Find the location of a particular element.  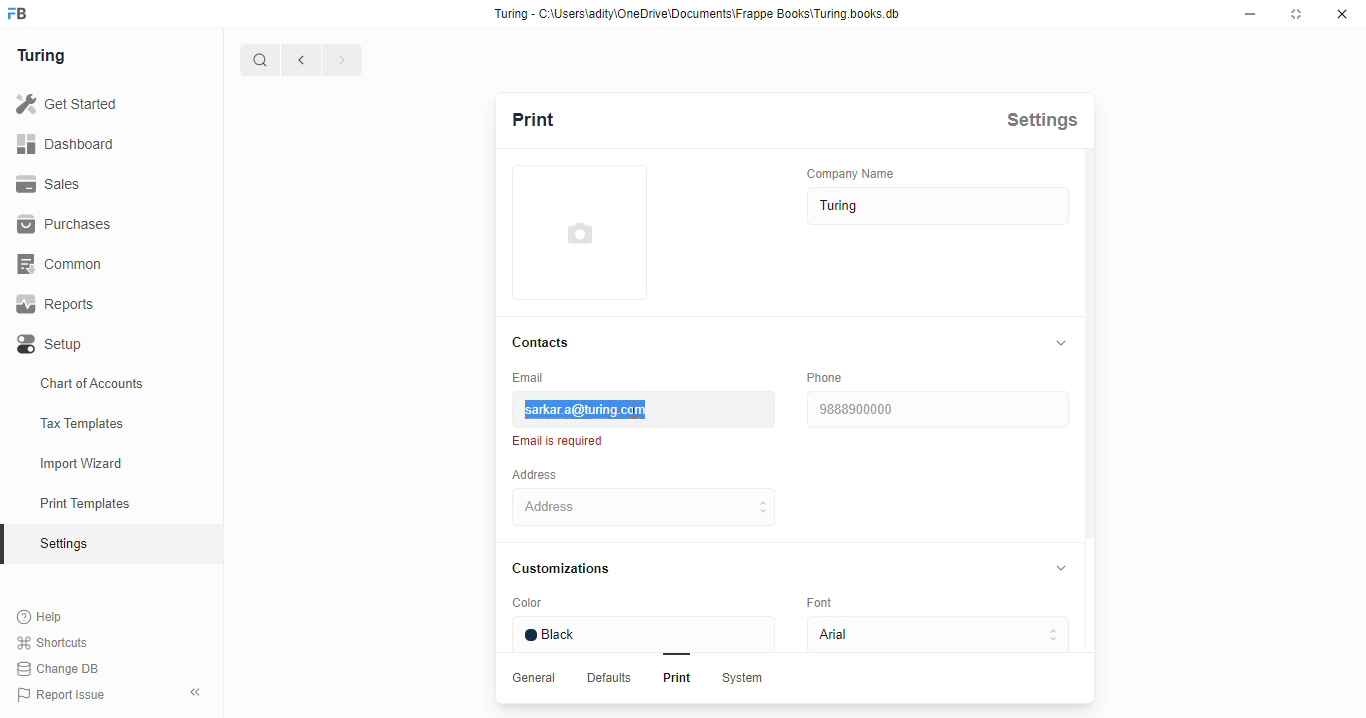

Shortcuts is located at coordinates (57, 642).